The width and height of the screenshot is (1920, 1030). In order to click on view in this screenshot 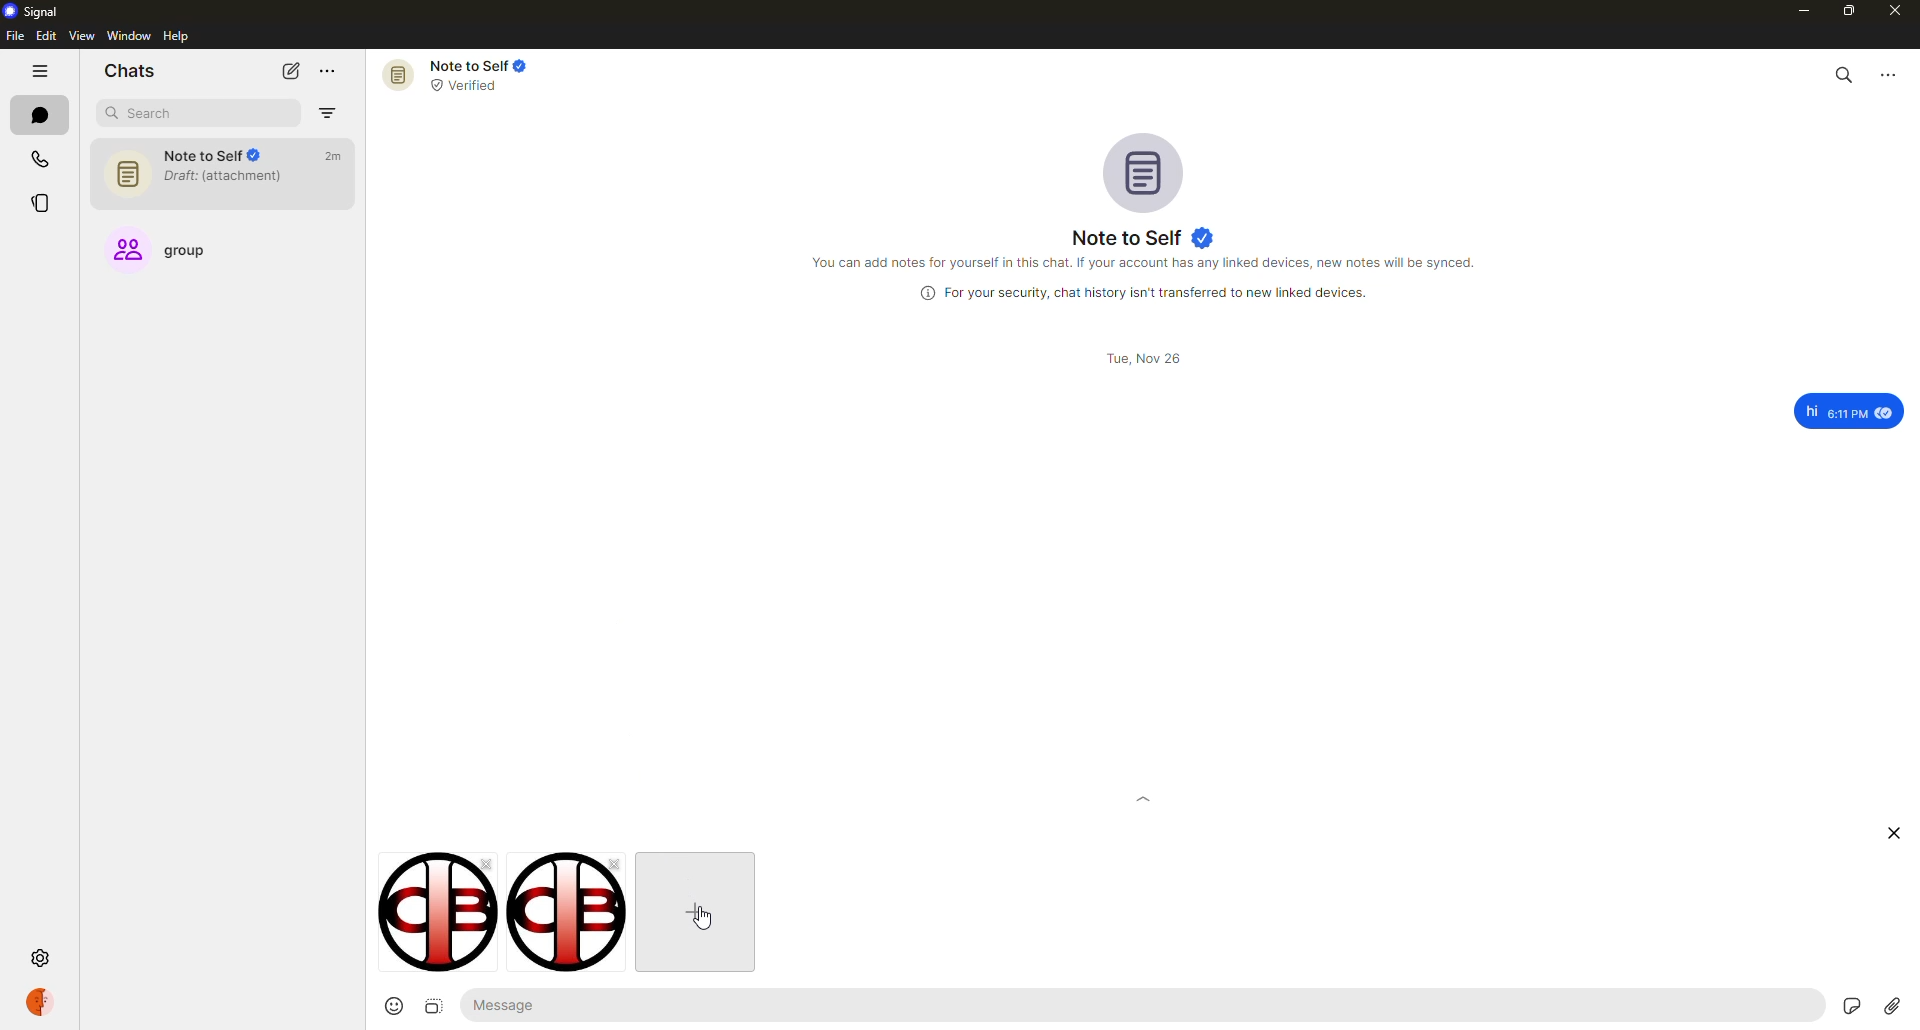, I will do `click(82, 37)`.